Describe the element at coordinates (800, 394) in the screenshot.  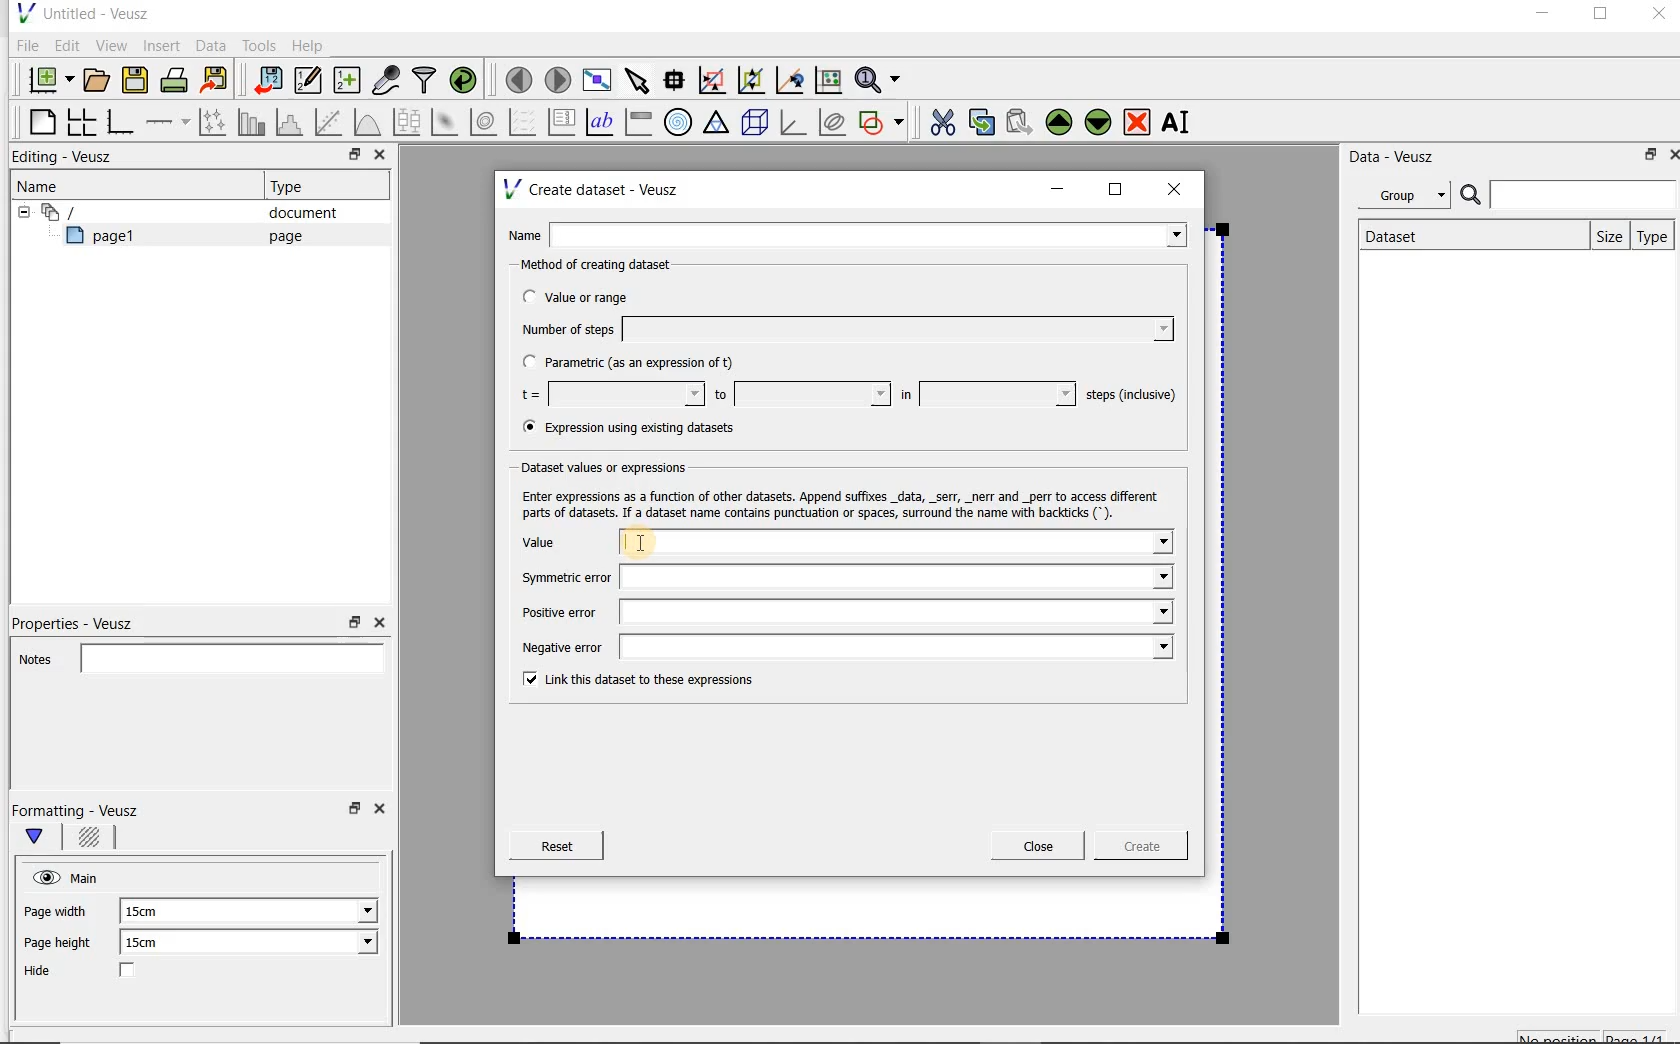
I see `to` at that location.